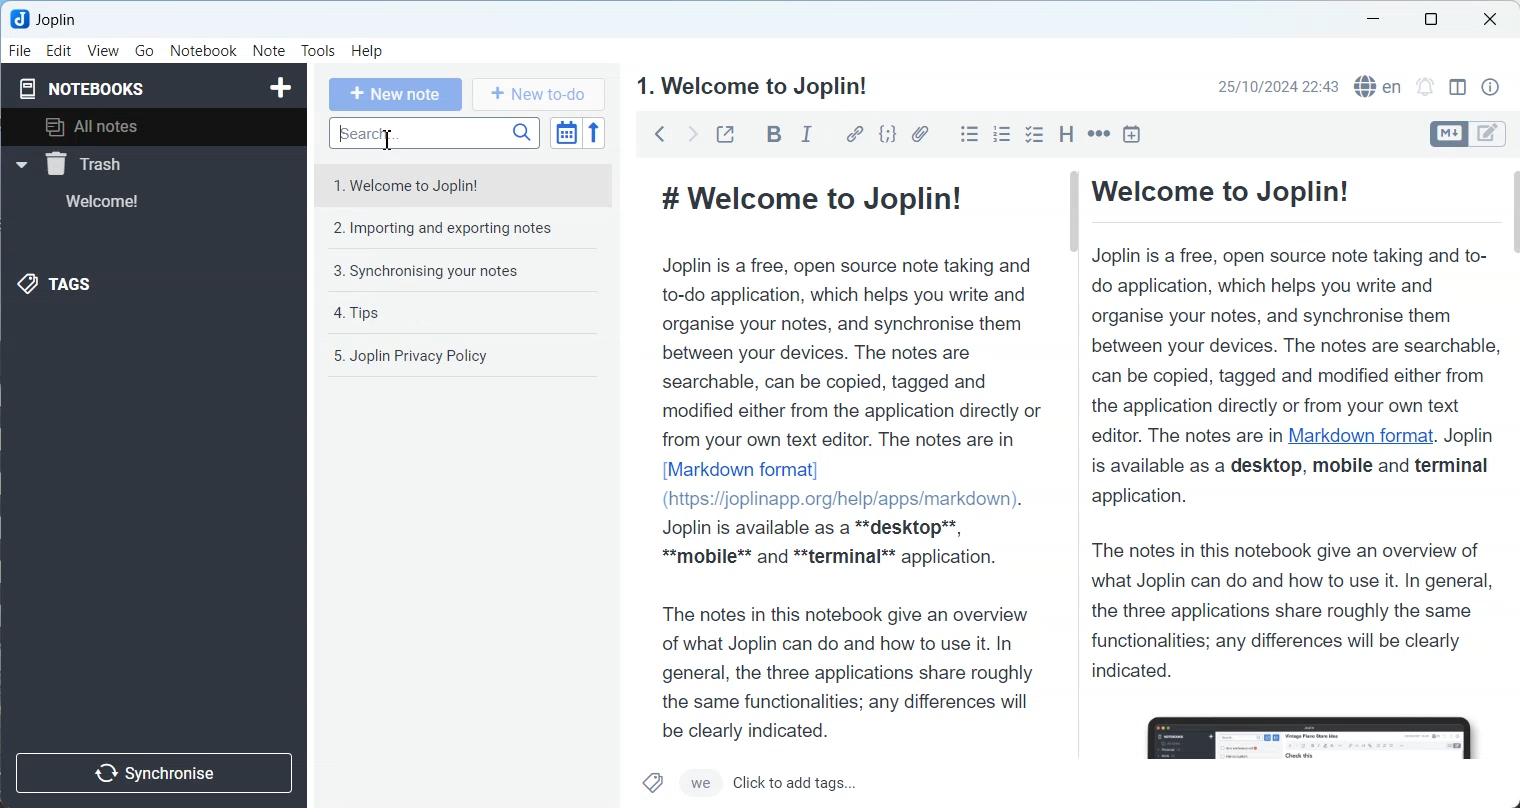  I want to click on 25/10/2024 22:43, so click(1278, 86).